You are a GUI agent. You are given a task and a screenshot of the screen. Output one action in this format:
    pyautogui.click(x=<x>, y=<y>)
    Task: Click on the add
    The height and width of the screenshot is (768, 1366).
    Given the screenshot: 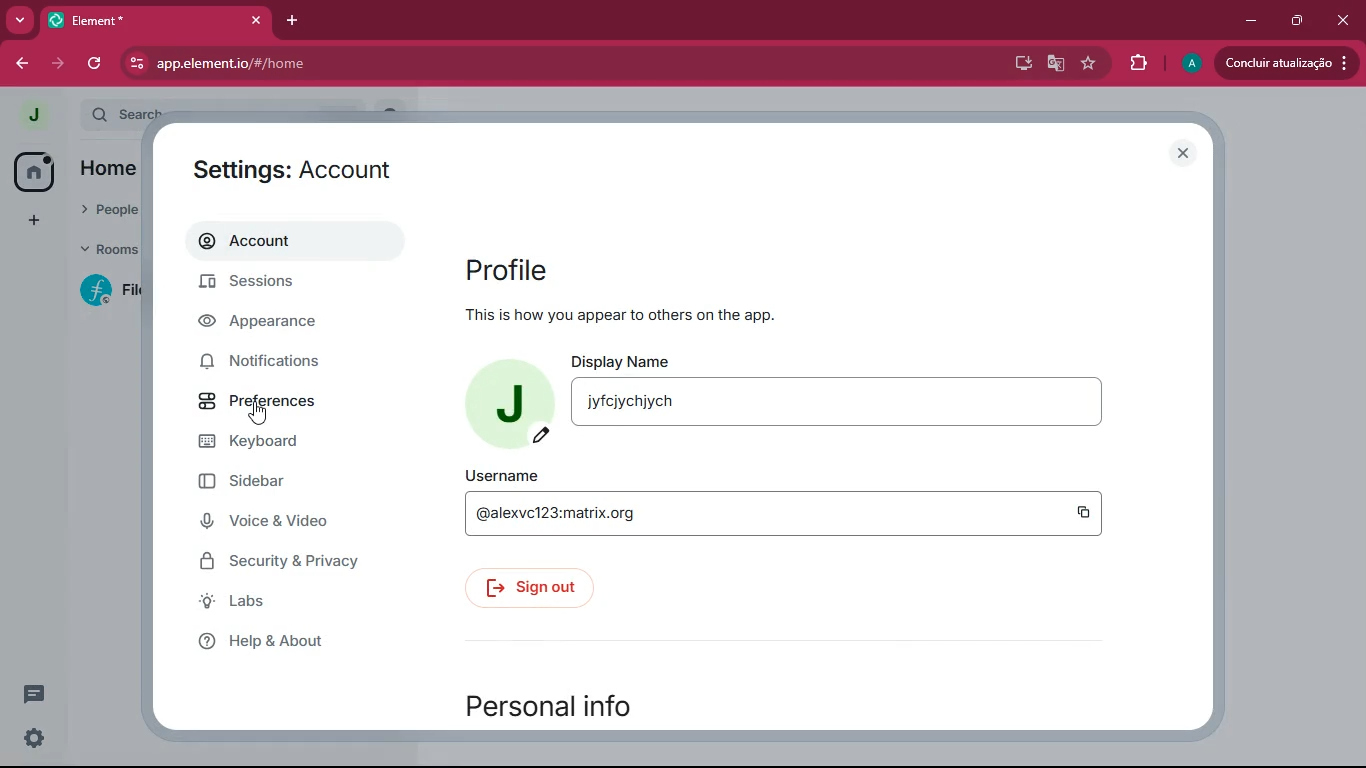 What is the action you would take?
    pyautogui.click(x=31, y=222)
    